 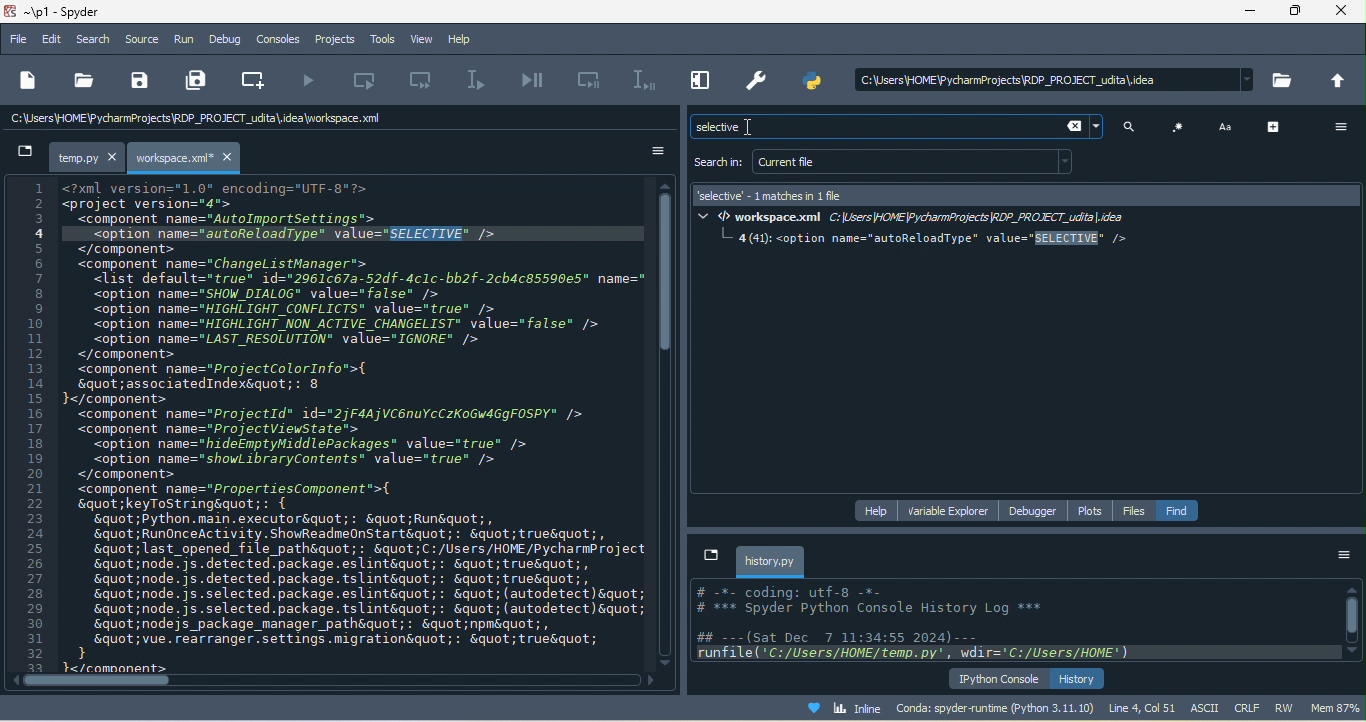 I want to click on consoles, so click(x=280, y=39).